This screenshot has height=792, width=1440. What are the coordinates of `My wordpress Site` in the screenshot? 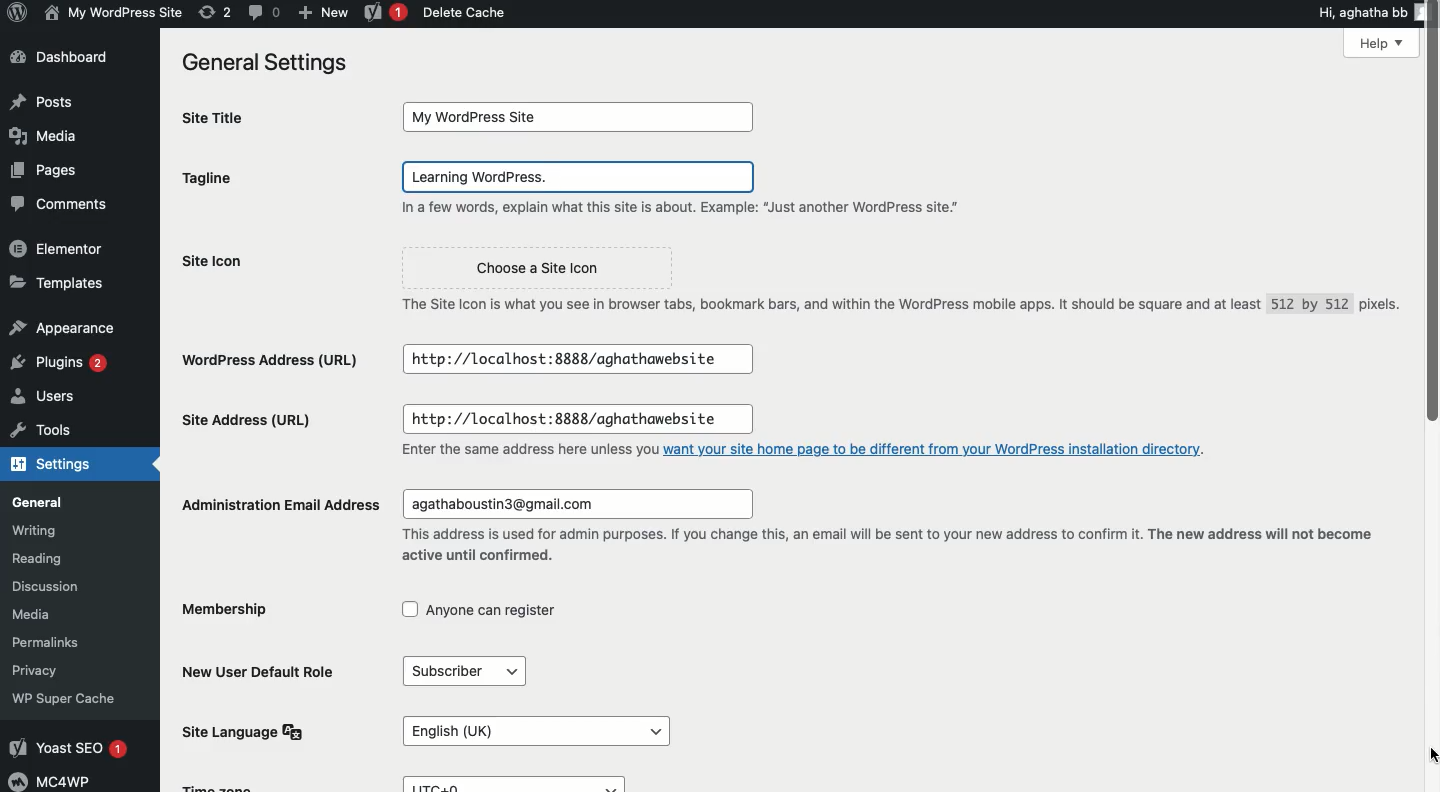 It's located at (111, 12).